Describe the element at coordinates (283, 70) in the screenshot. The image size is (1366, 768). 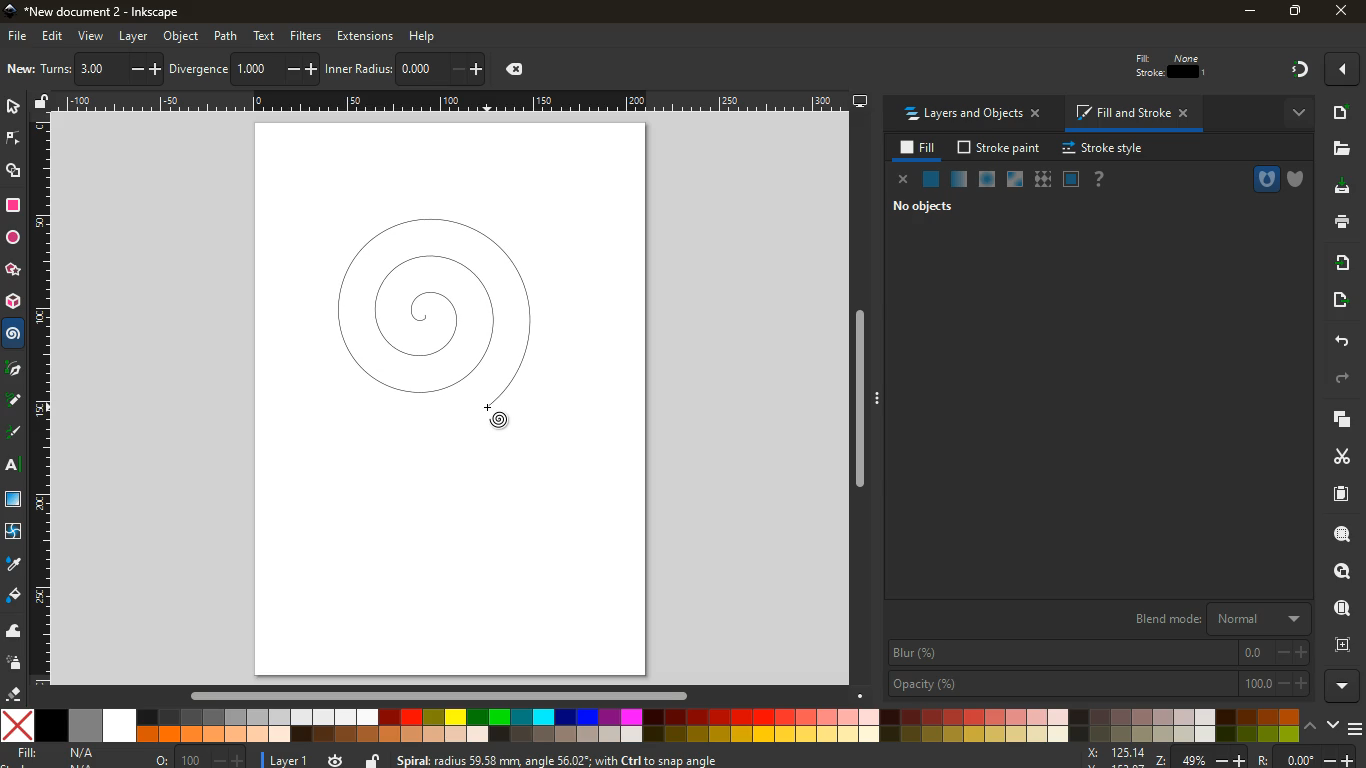
I see `divide` at that location.